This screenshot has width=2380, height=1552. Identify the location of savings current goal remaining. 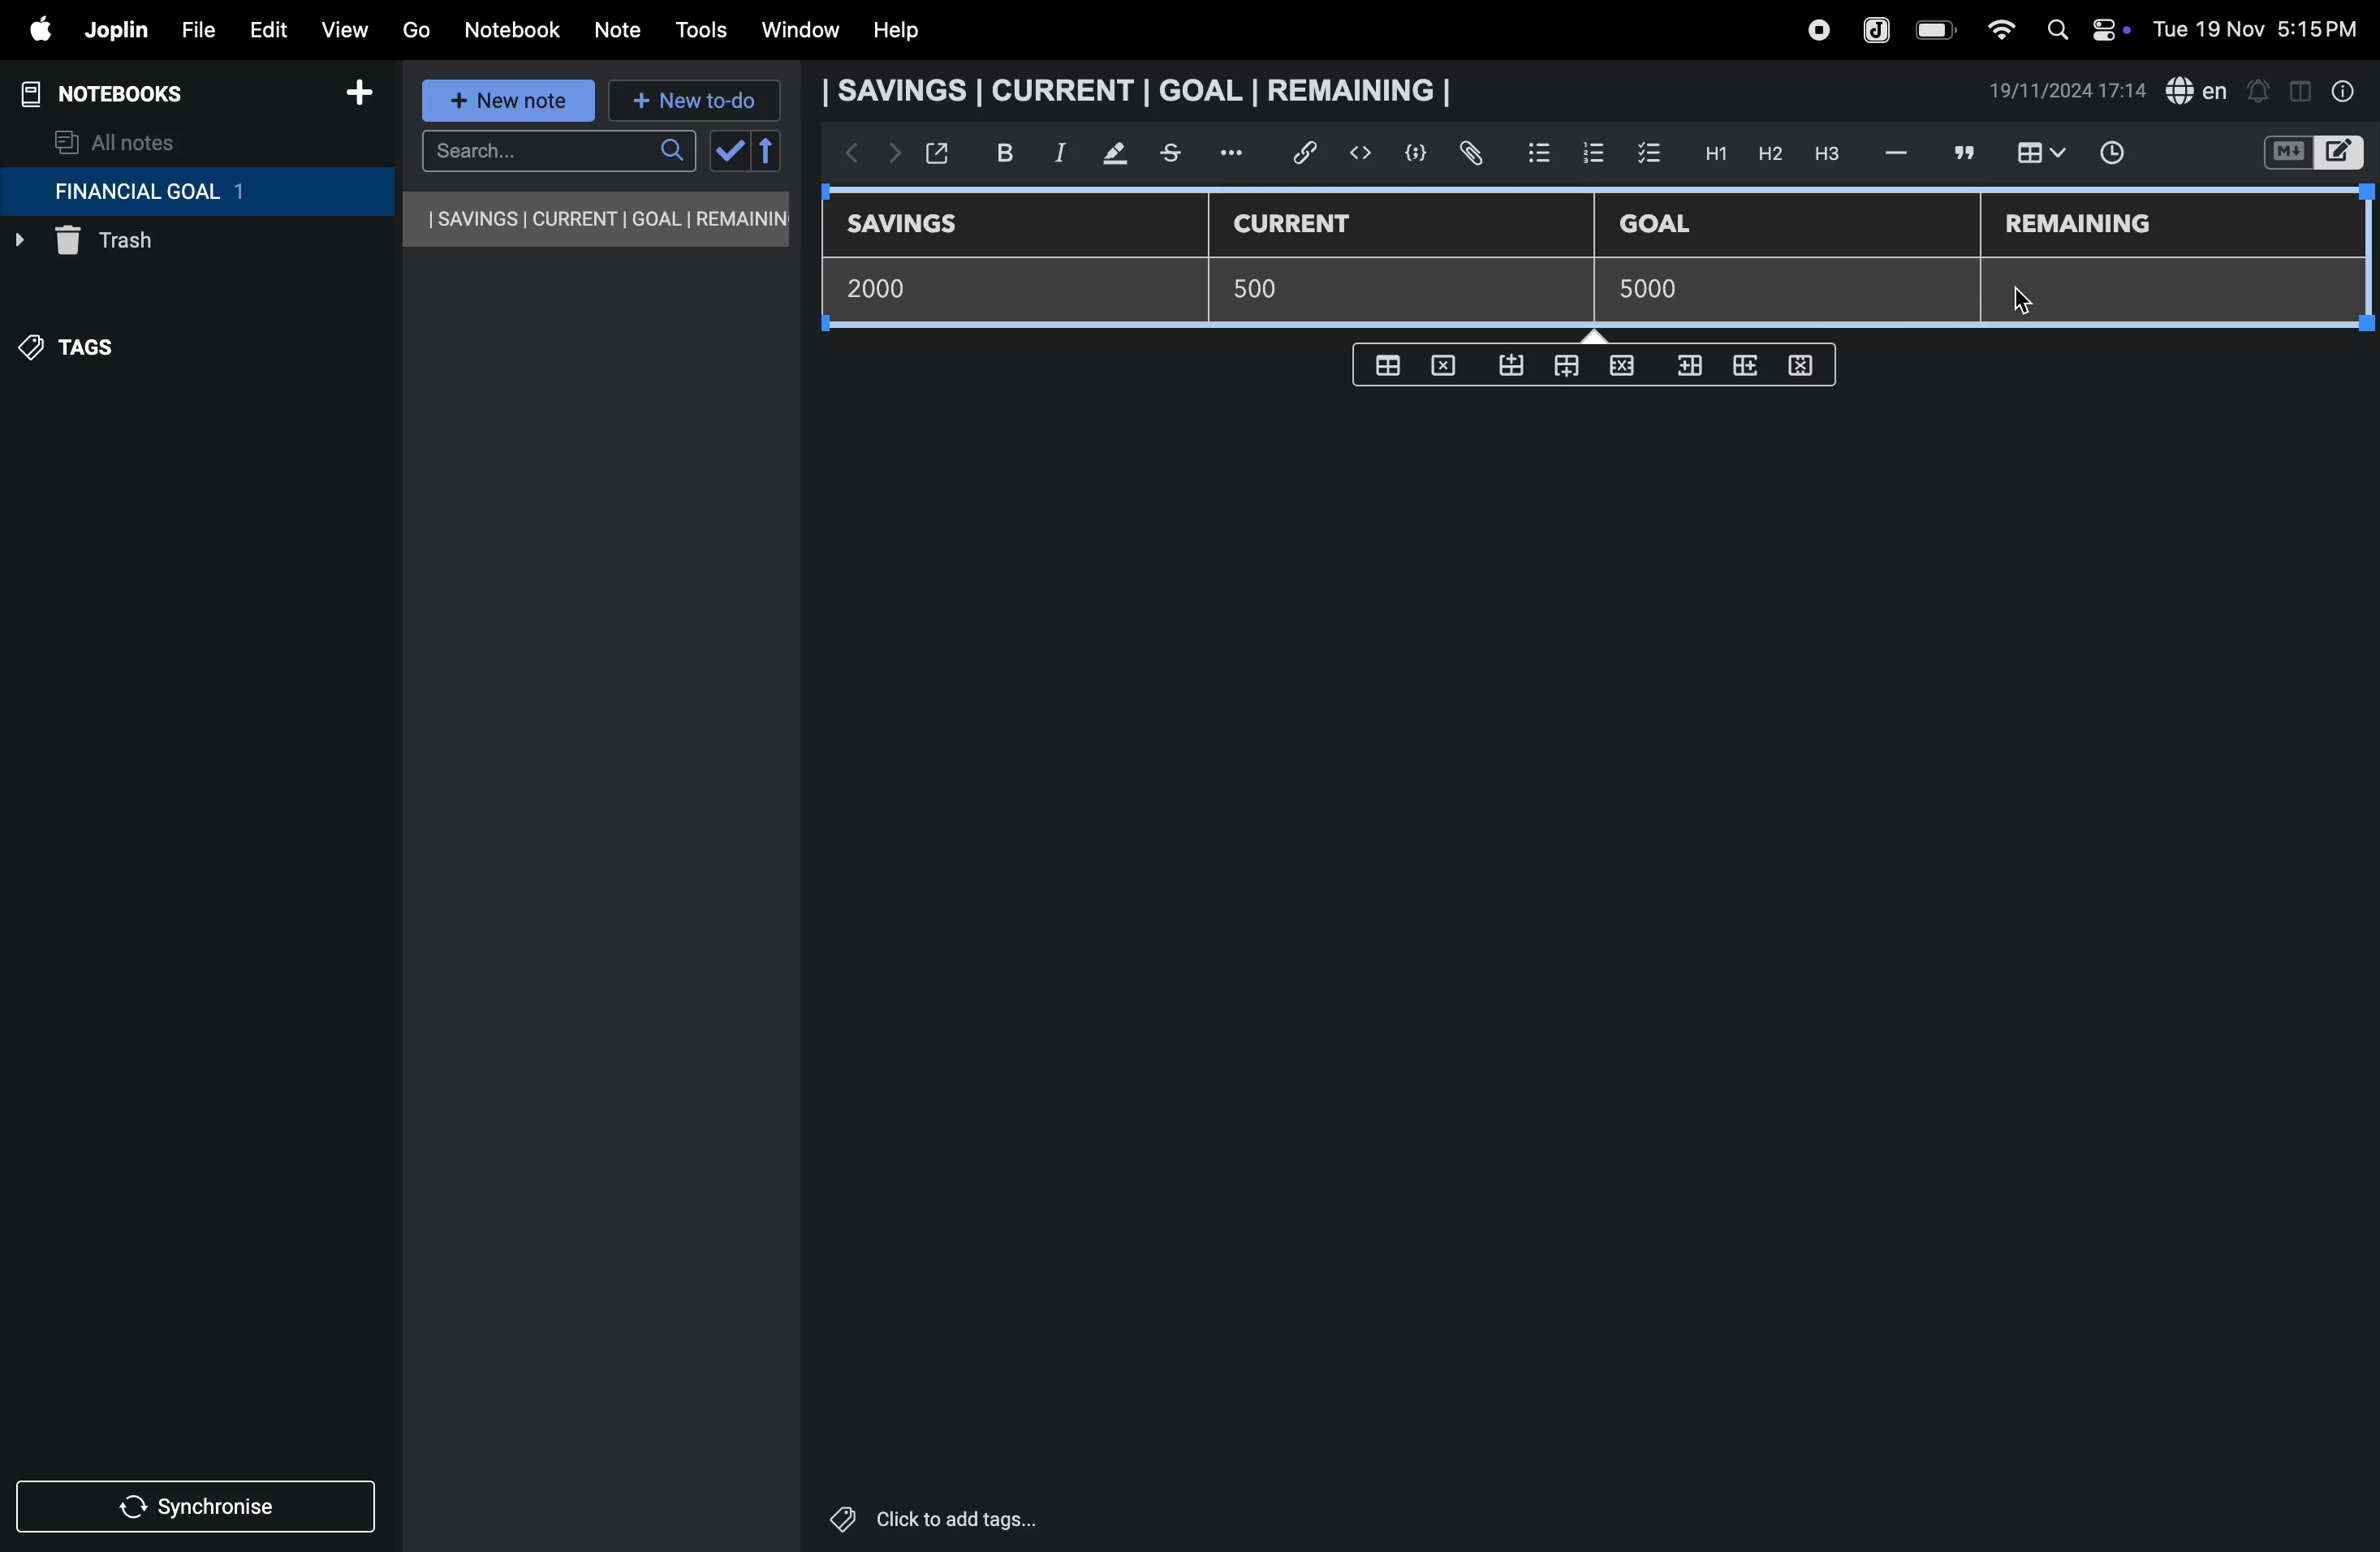
(1143, 90).